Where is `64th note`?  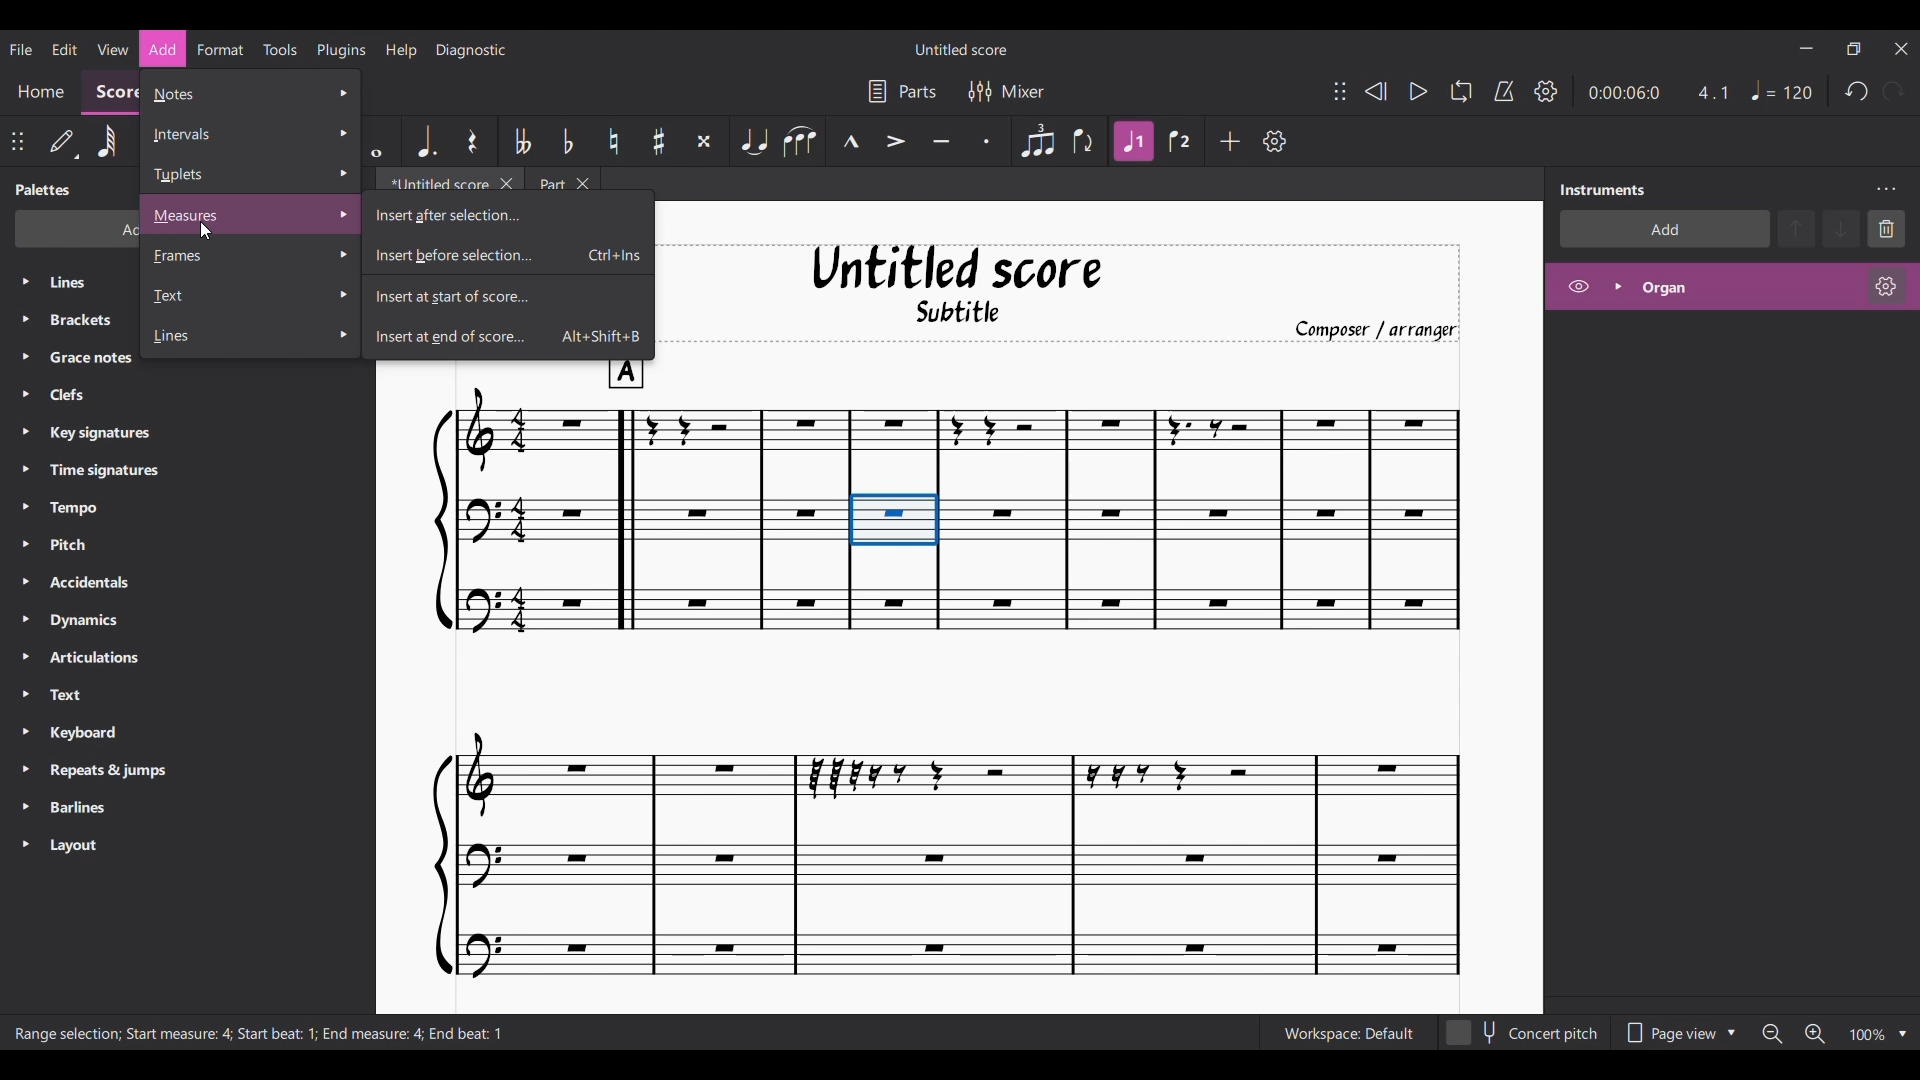
64th note is located at coordinates (107, 142).